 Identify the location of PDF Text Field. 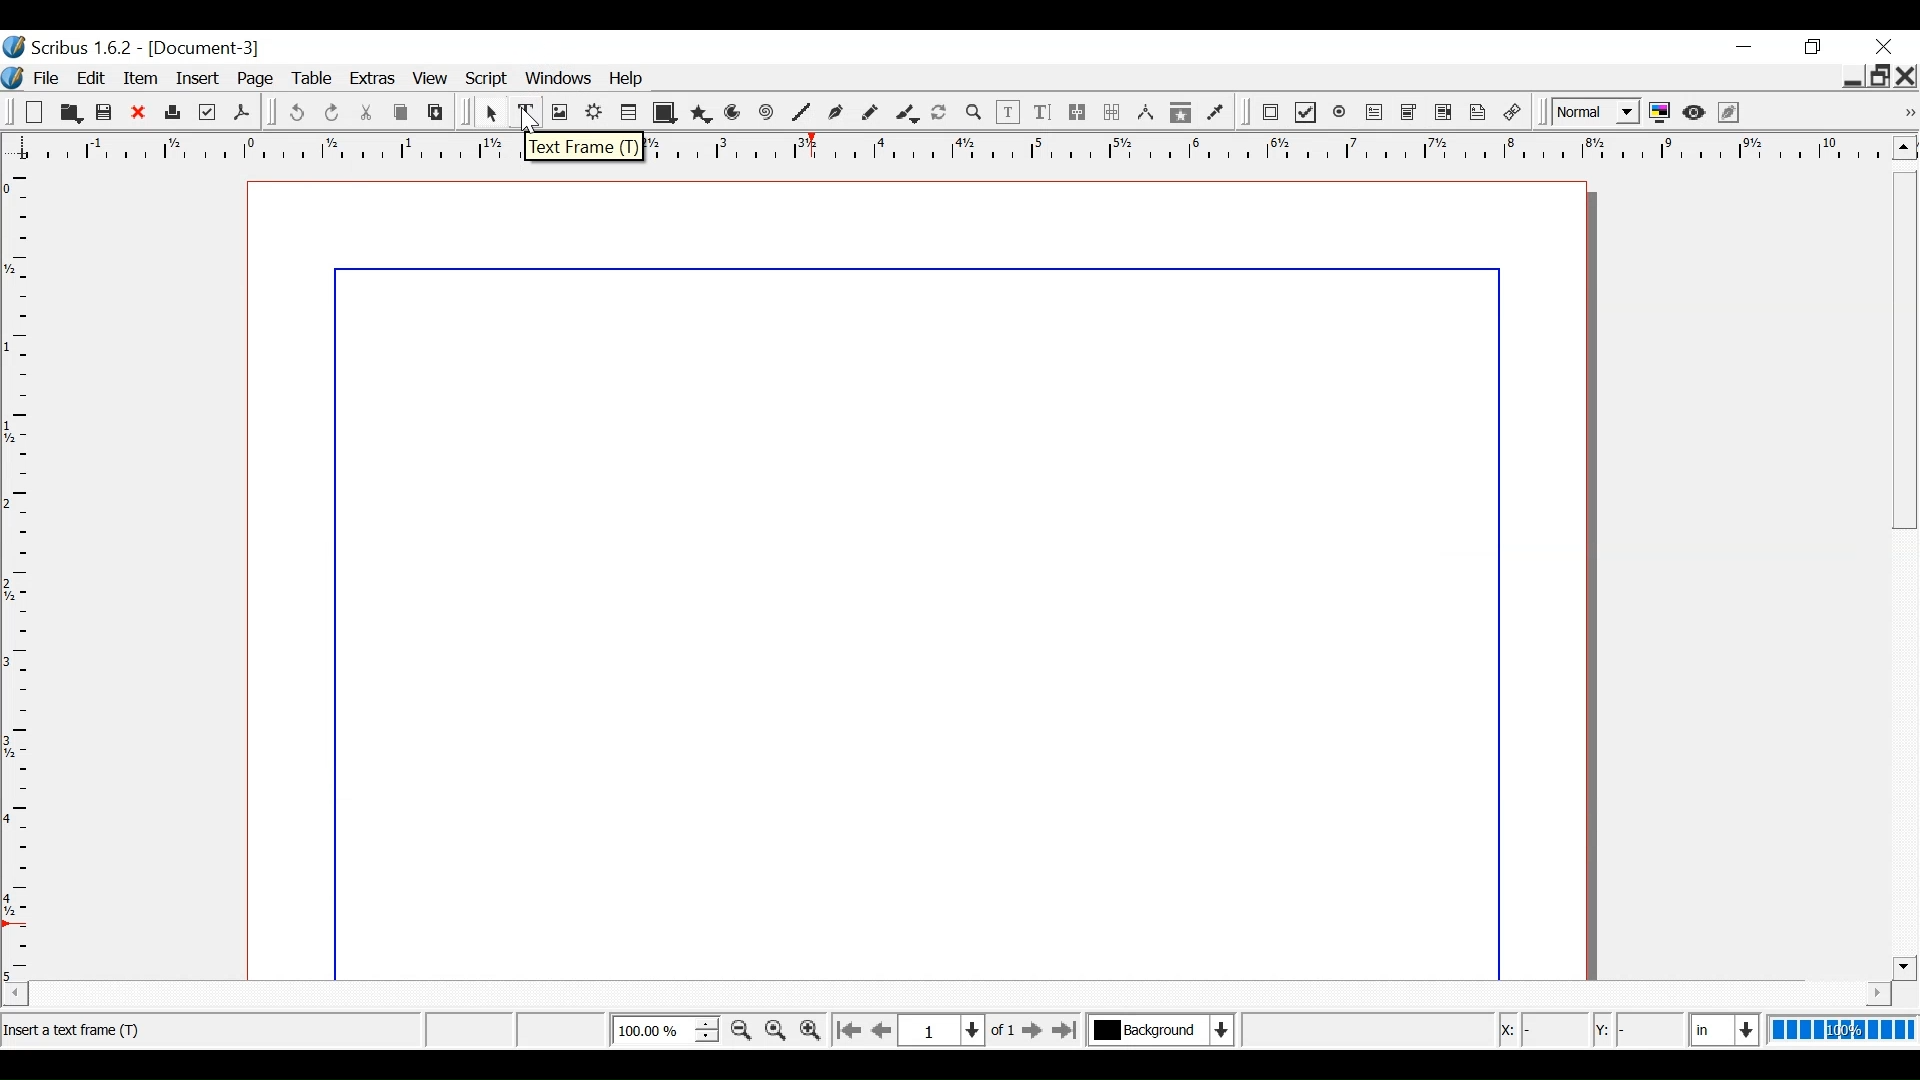
(1375, 113).